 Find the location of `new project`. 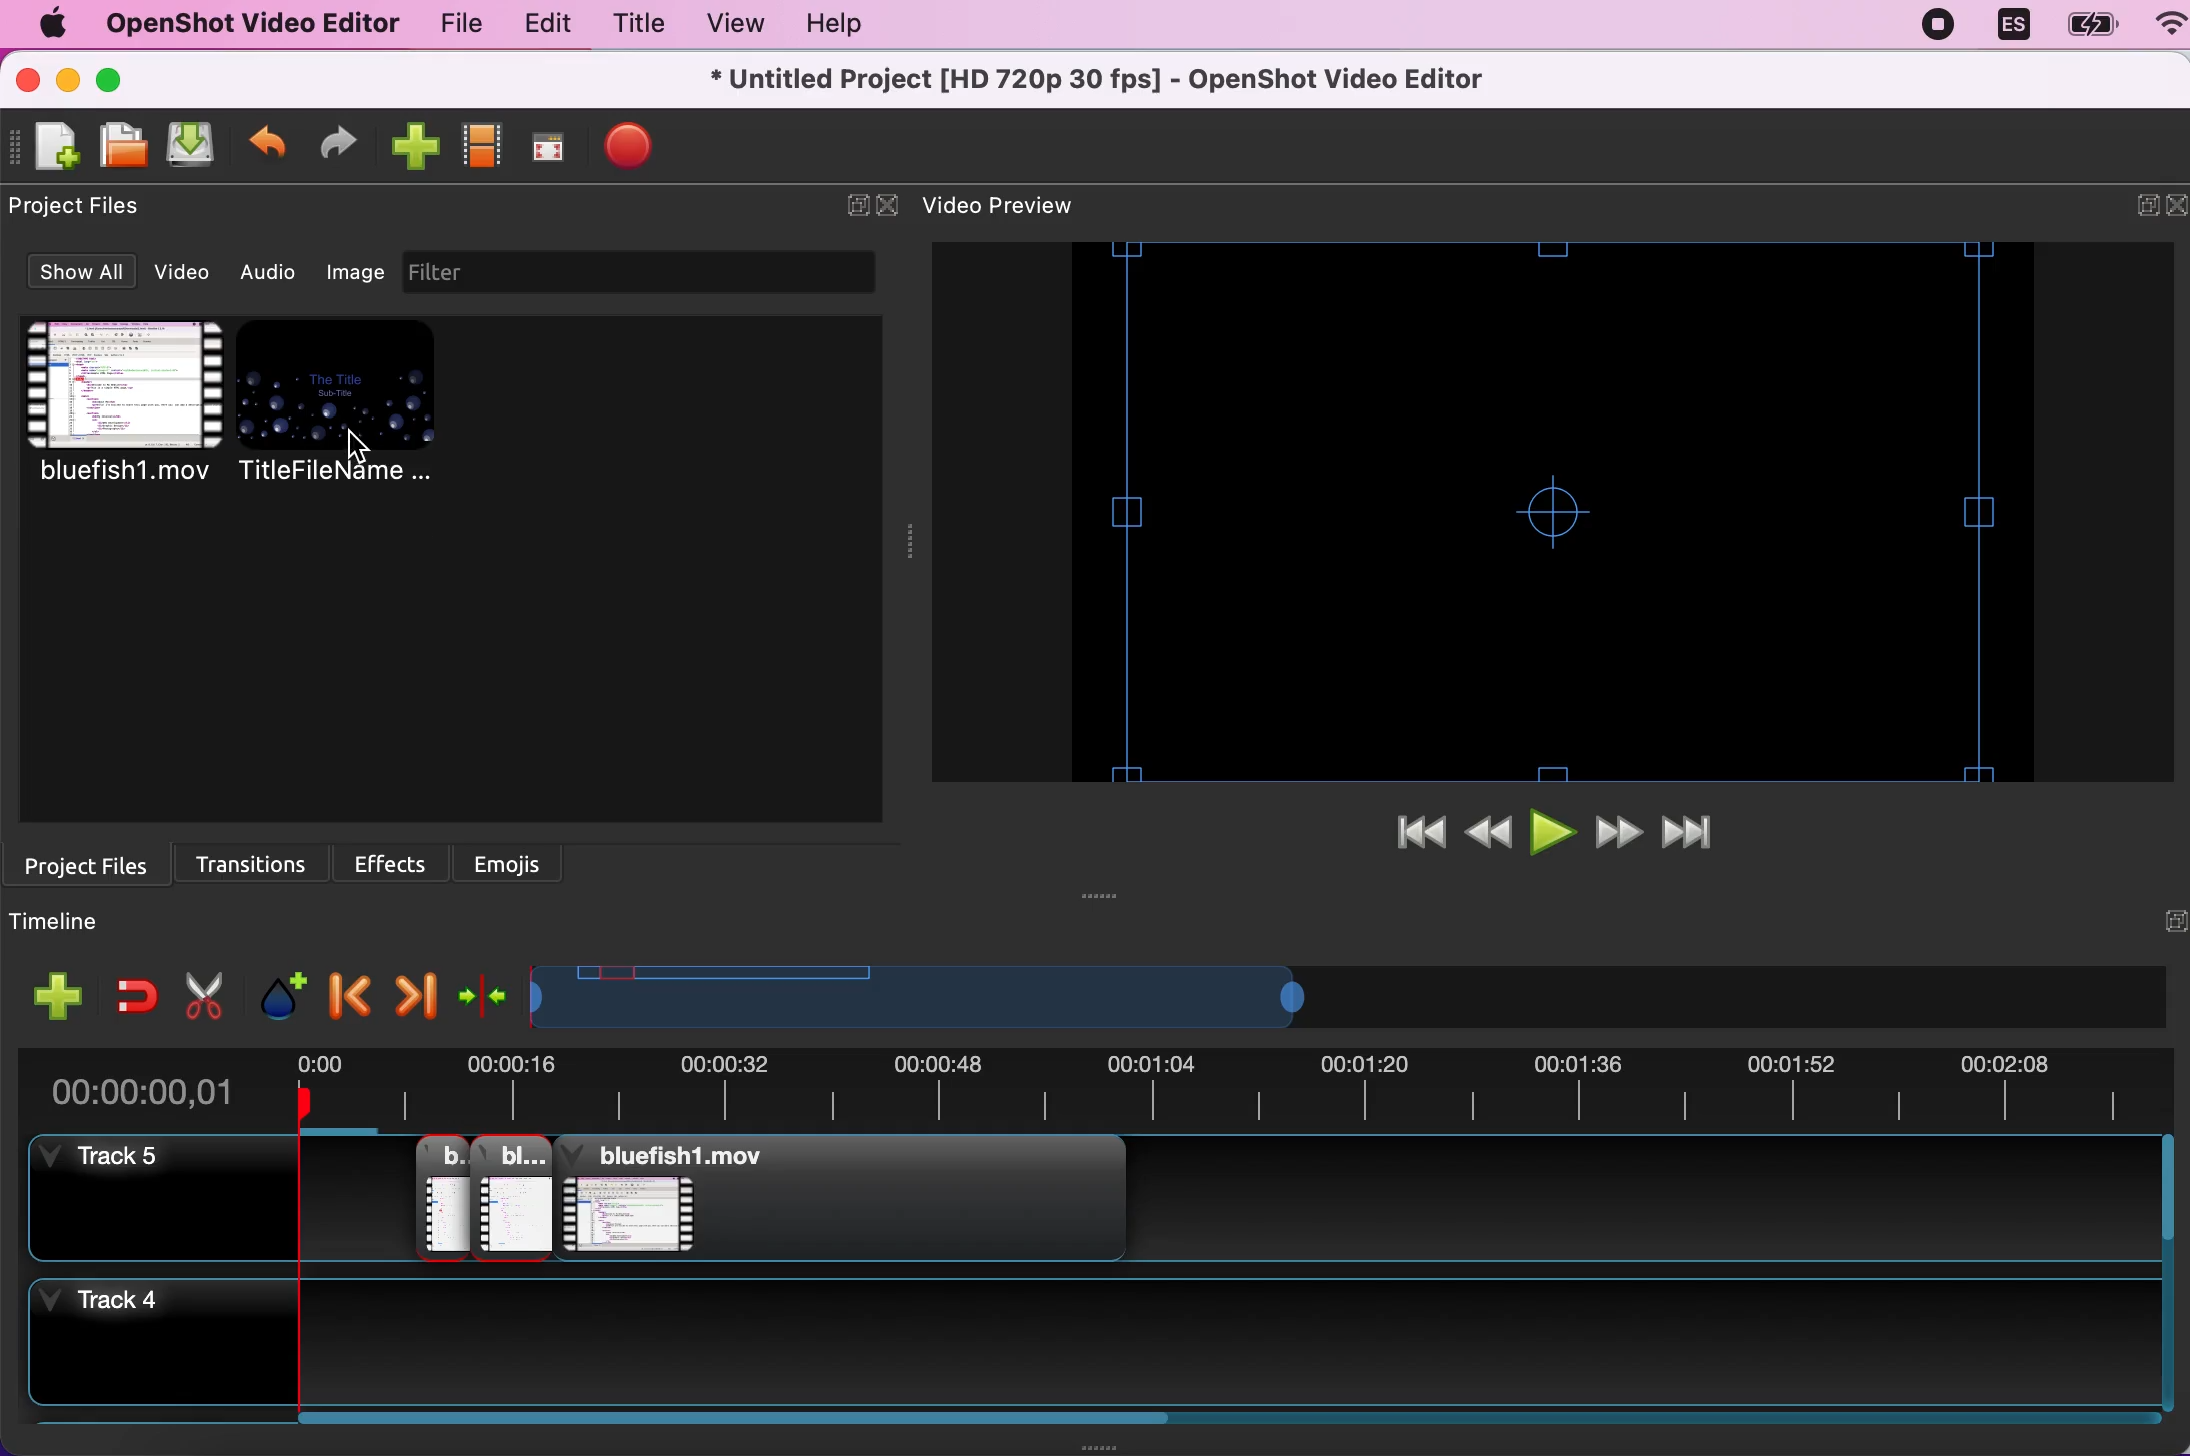

new project is located at coordinates (53, 147).